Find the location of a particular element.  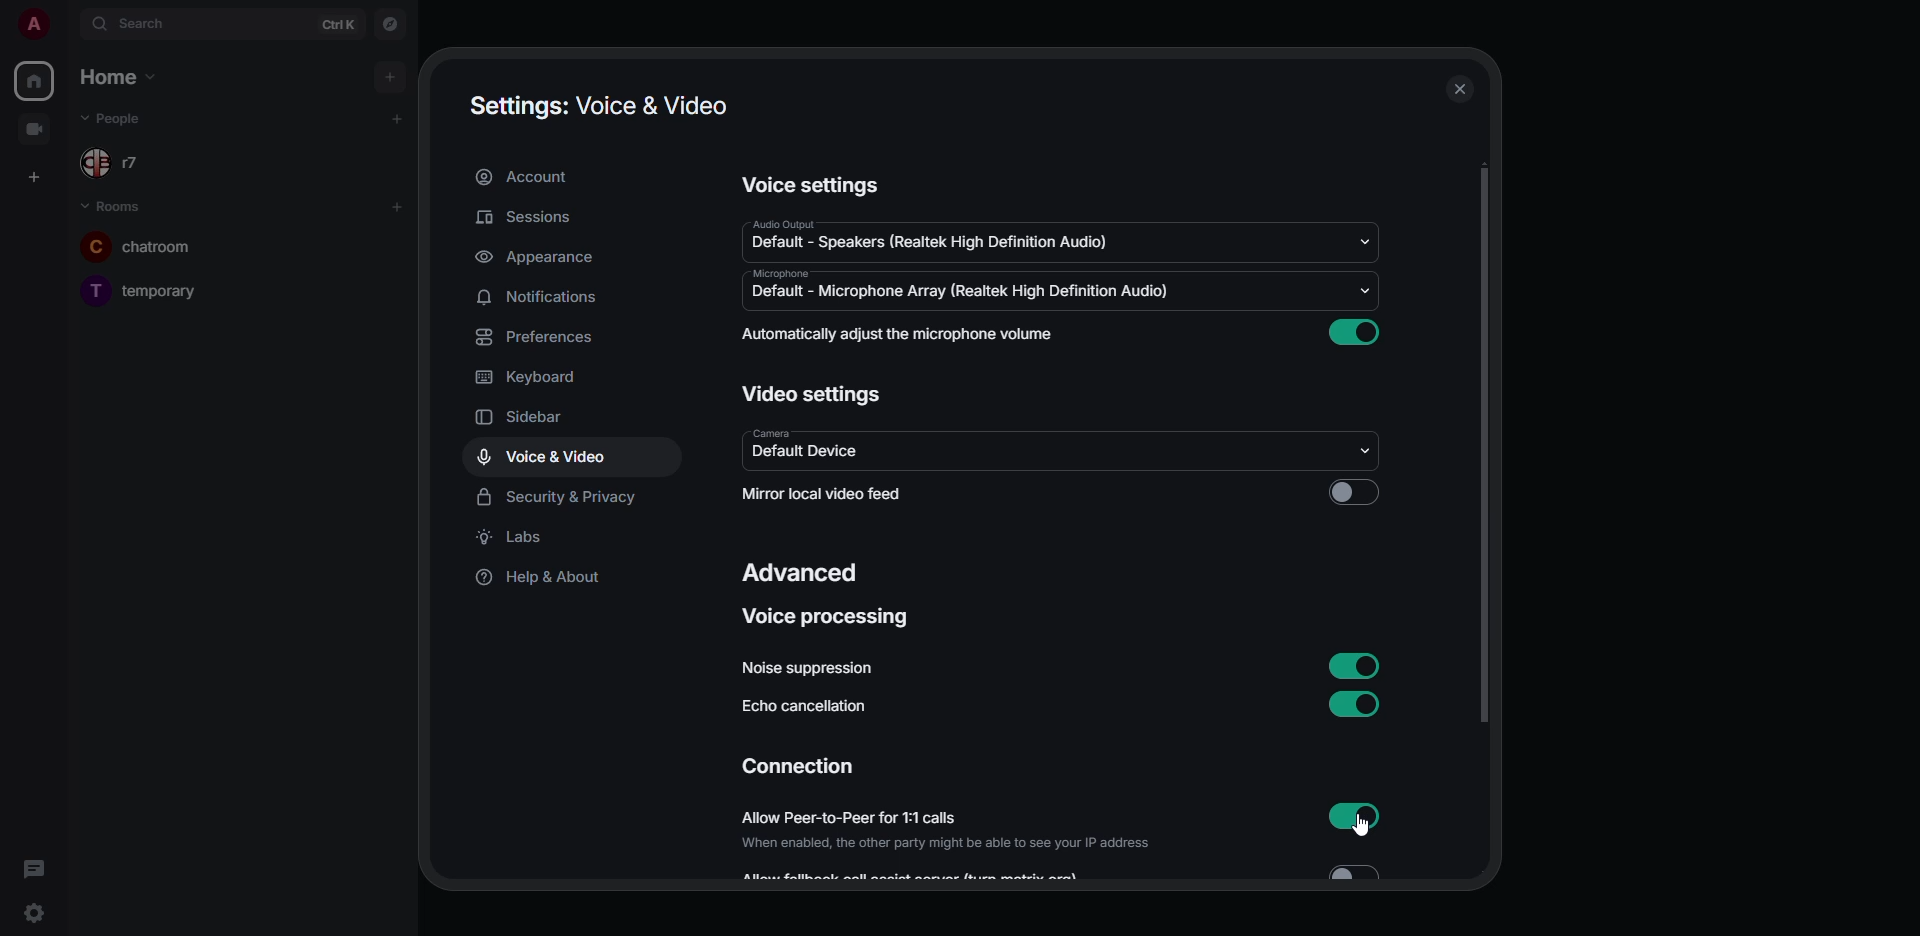

threads is located at coordinates (32, 867).